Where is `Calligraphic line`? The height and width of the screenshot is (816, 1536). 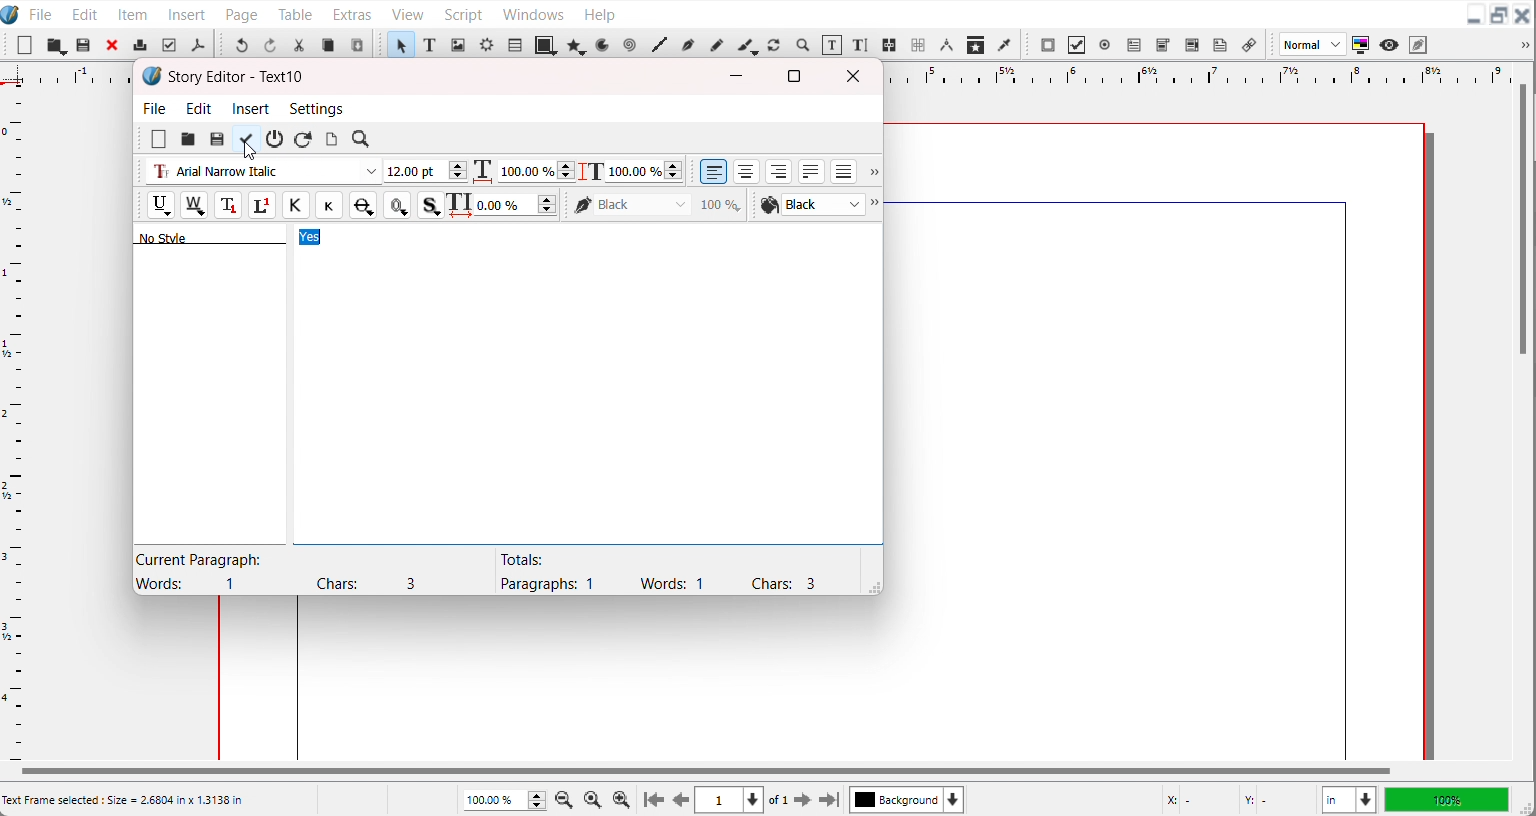
Calligraphic line is located at coordinates (747, 46).